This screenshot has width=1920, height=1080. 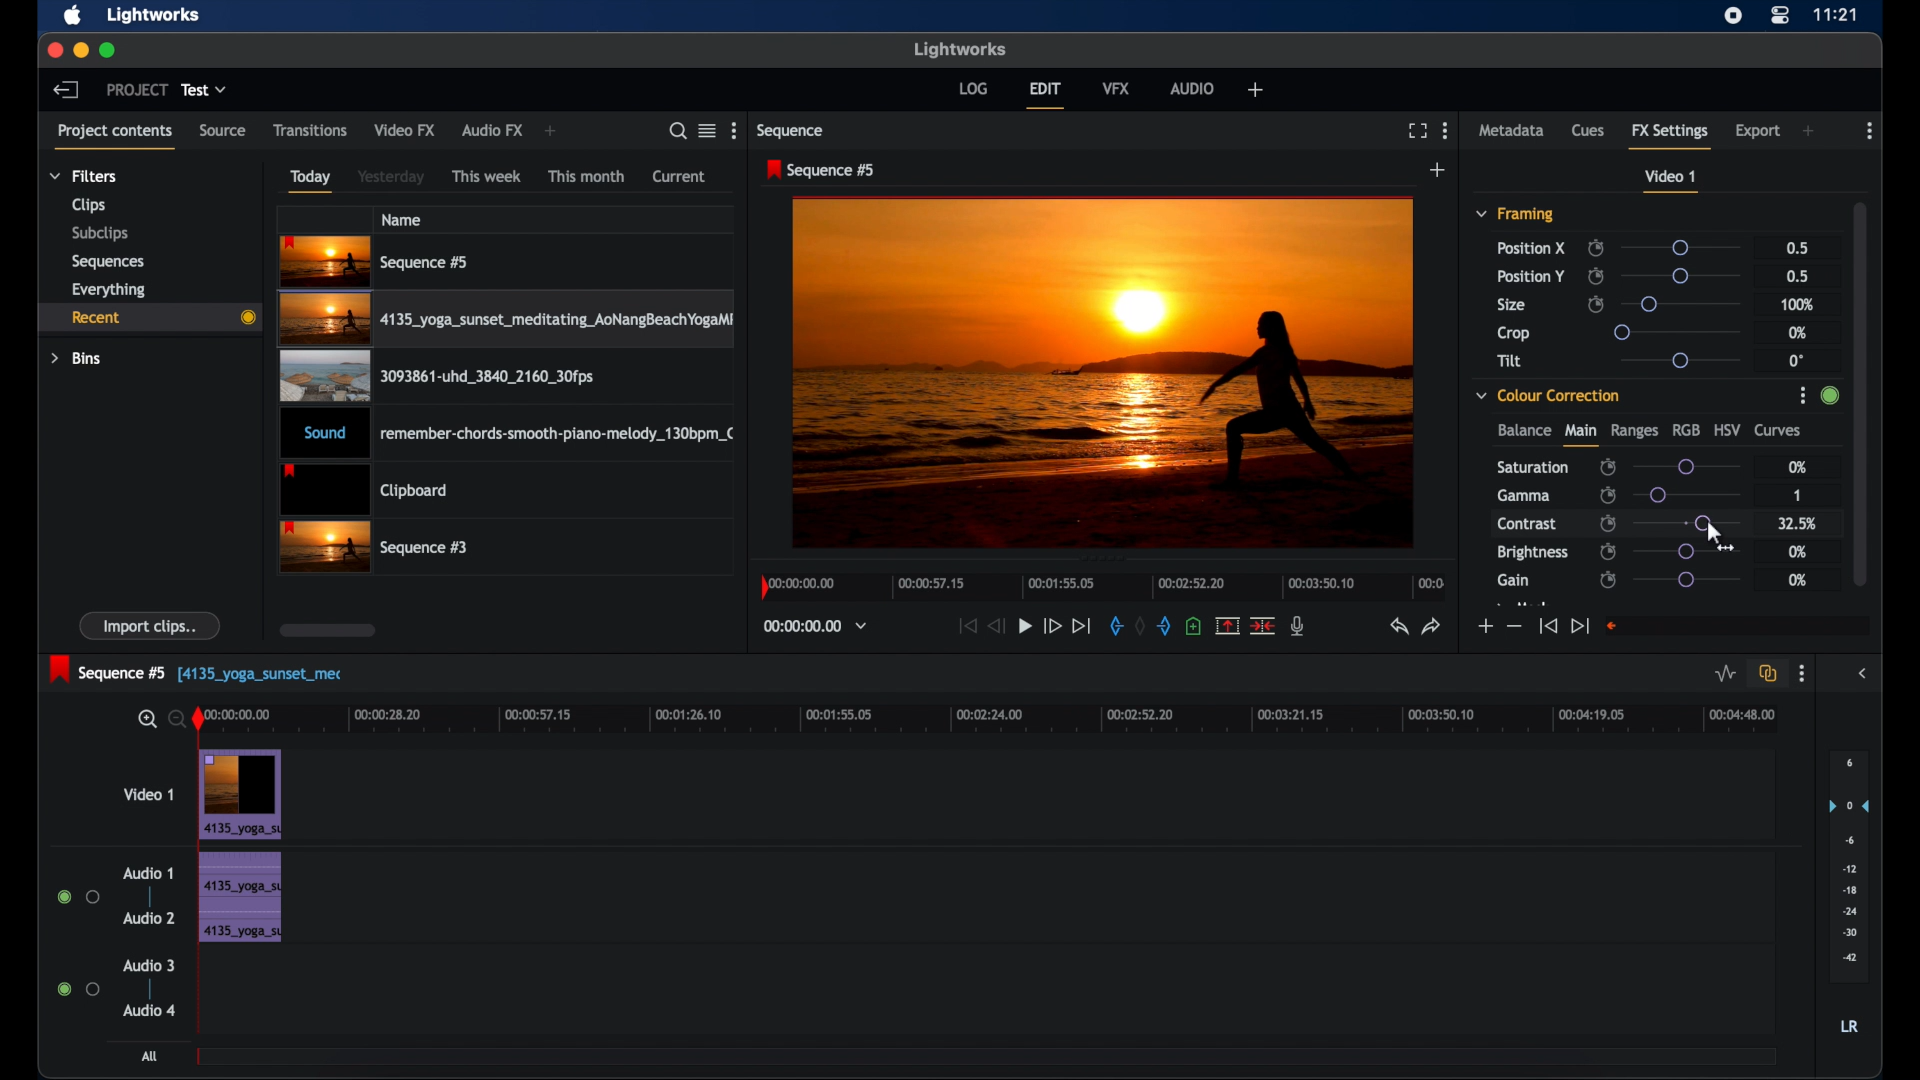 What do you see at coordinates (1759, 131) in the screenshot?
I see `export` at bounding box center [1759, 131].